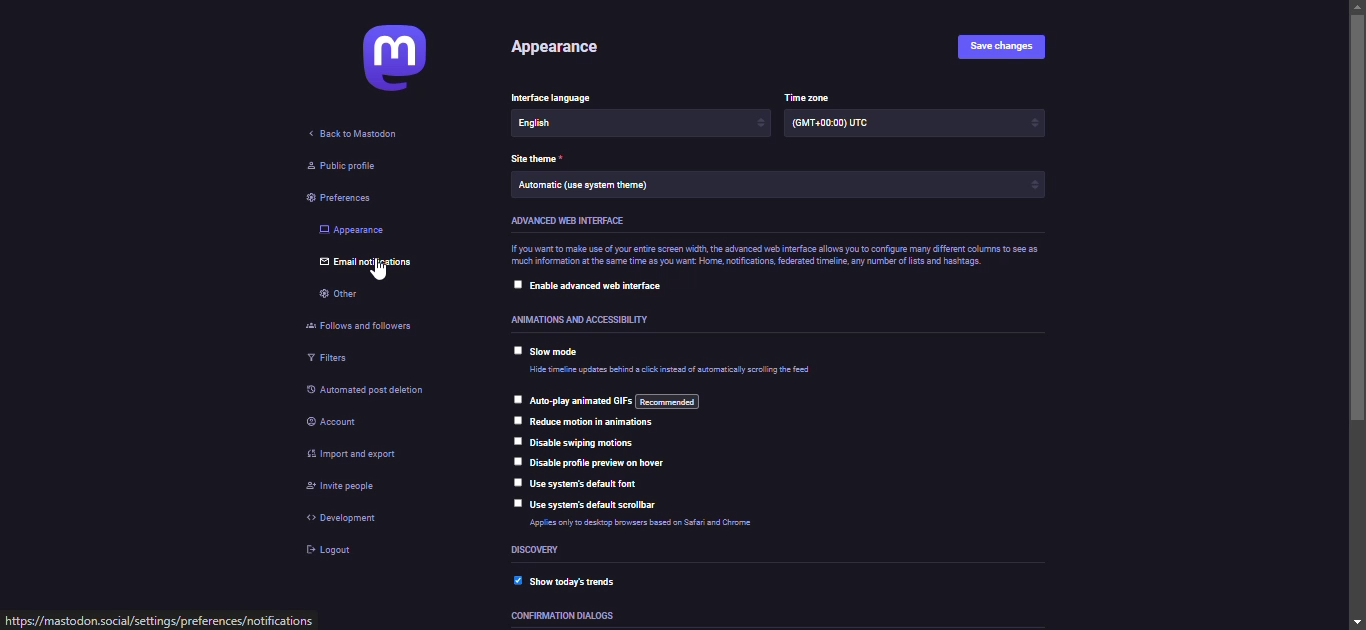 The height and width of the screenshot is (630, 1366). What do you see at coordinates (515, 420) in the screenshot?
I see `click to select` at bounding box center [515, 420].